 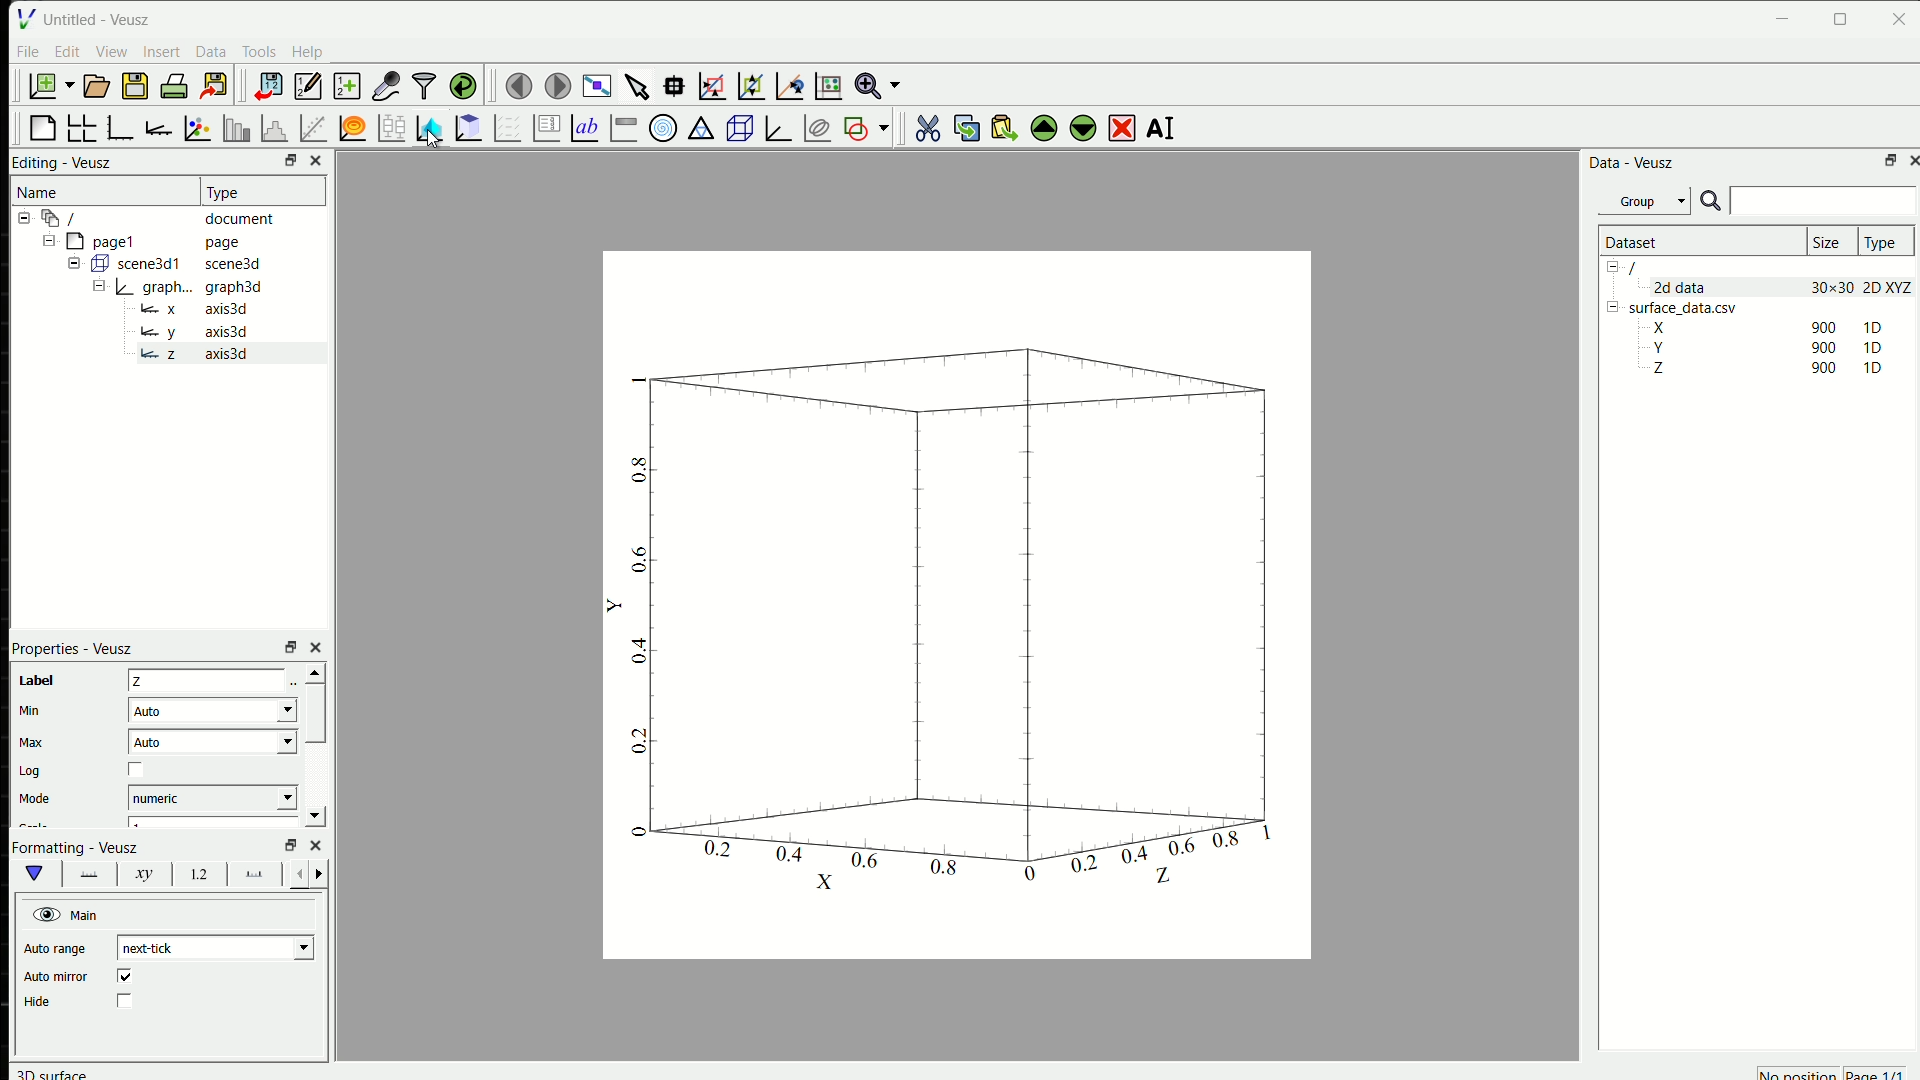 I want to click on numeric, so click(x=202, y=797).